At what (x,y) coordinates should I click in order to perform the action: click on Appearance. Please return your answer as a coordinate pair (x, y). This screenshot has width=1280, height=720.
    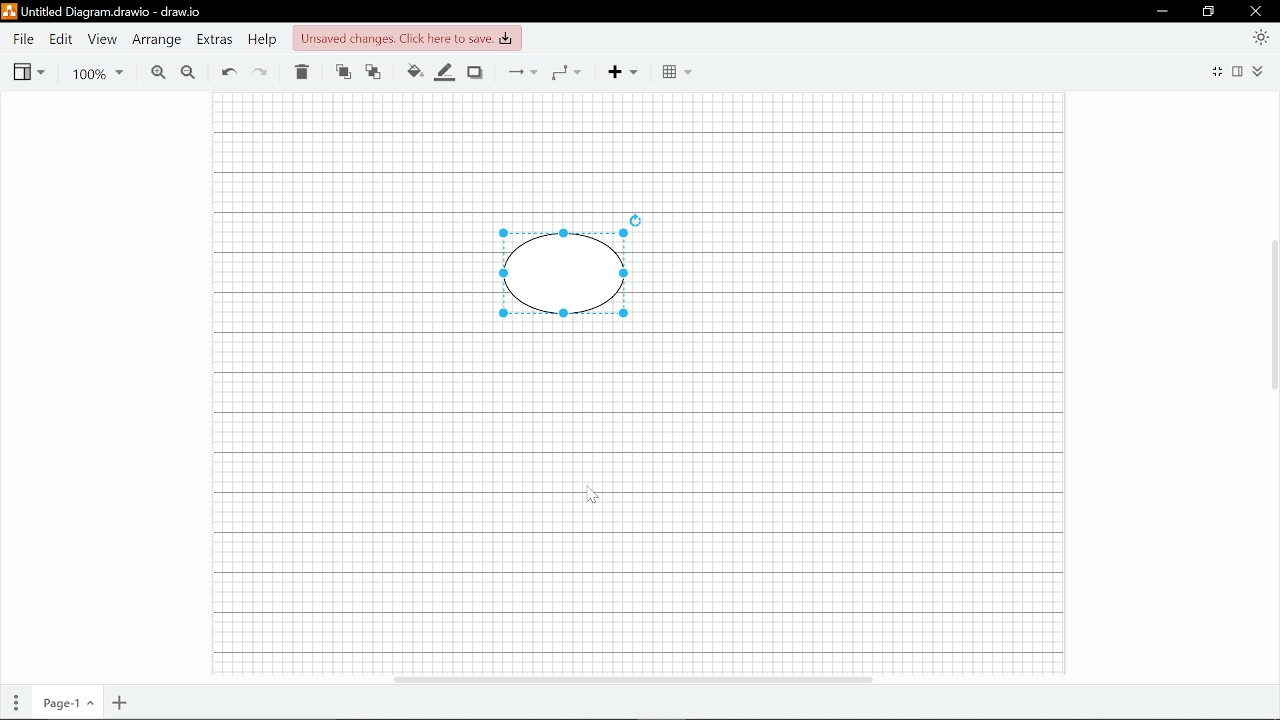
    Looking at the image, I should click on (1260, 36).